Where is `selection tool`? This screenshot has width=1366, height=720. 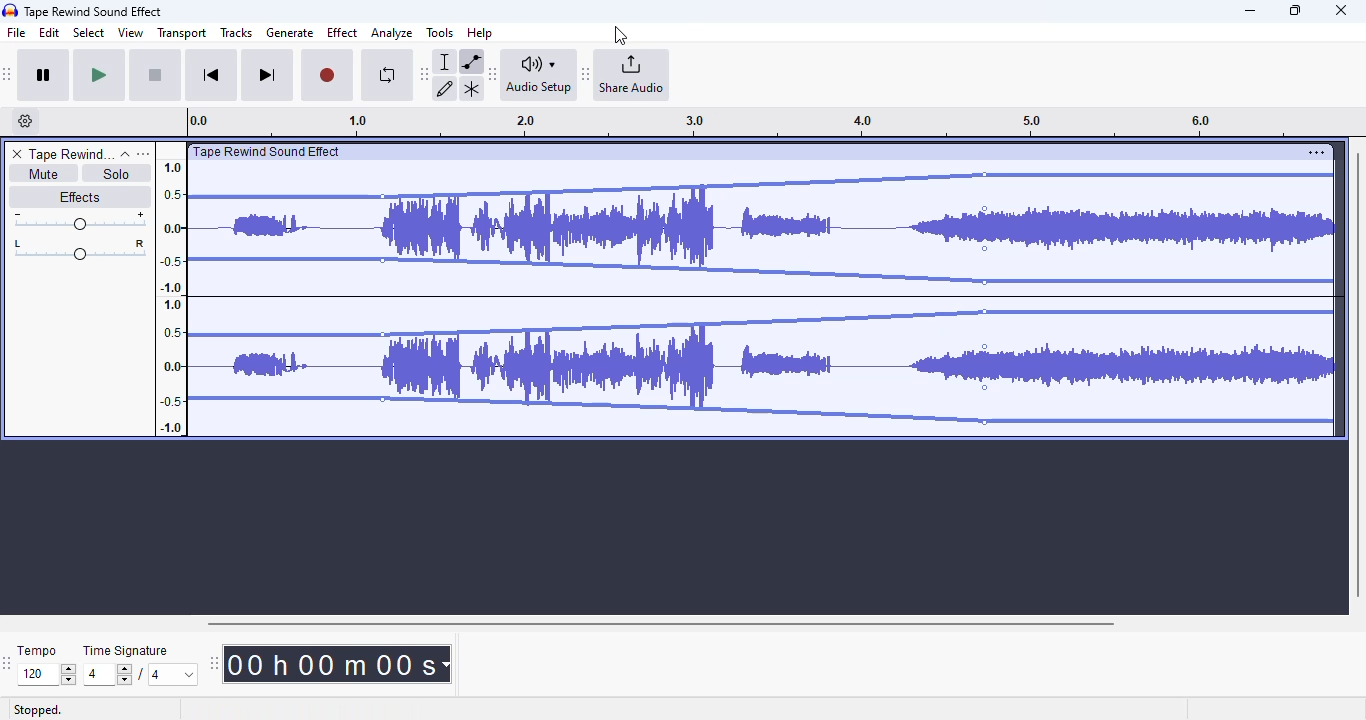
selection tool is located at coordinates (447, 61).